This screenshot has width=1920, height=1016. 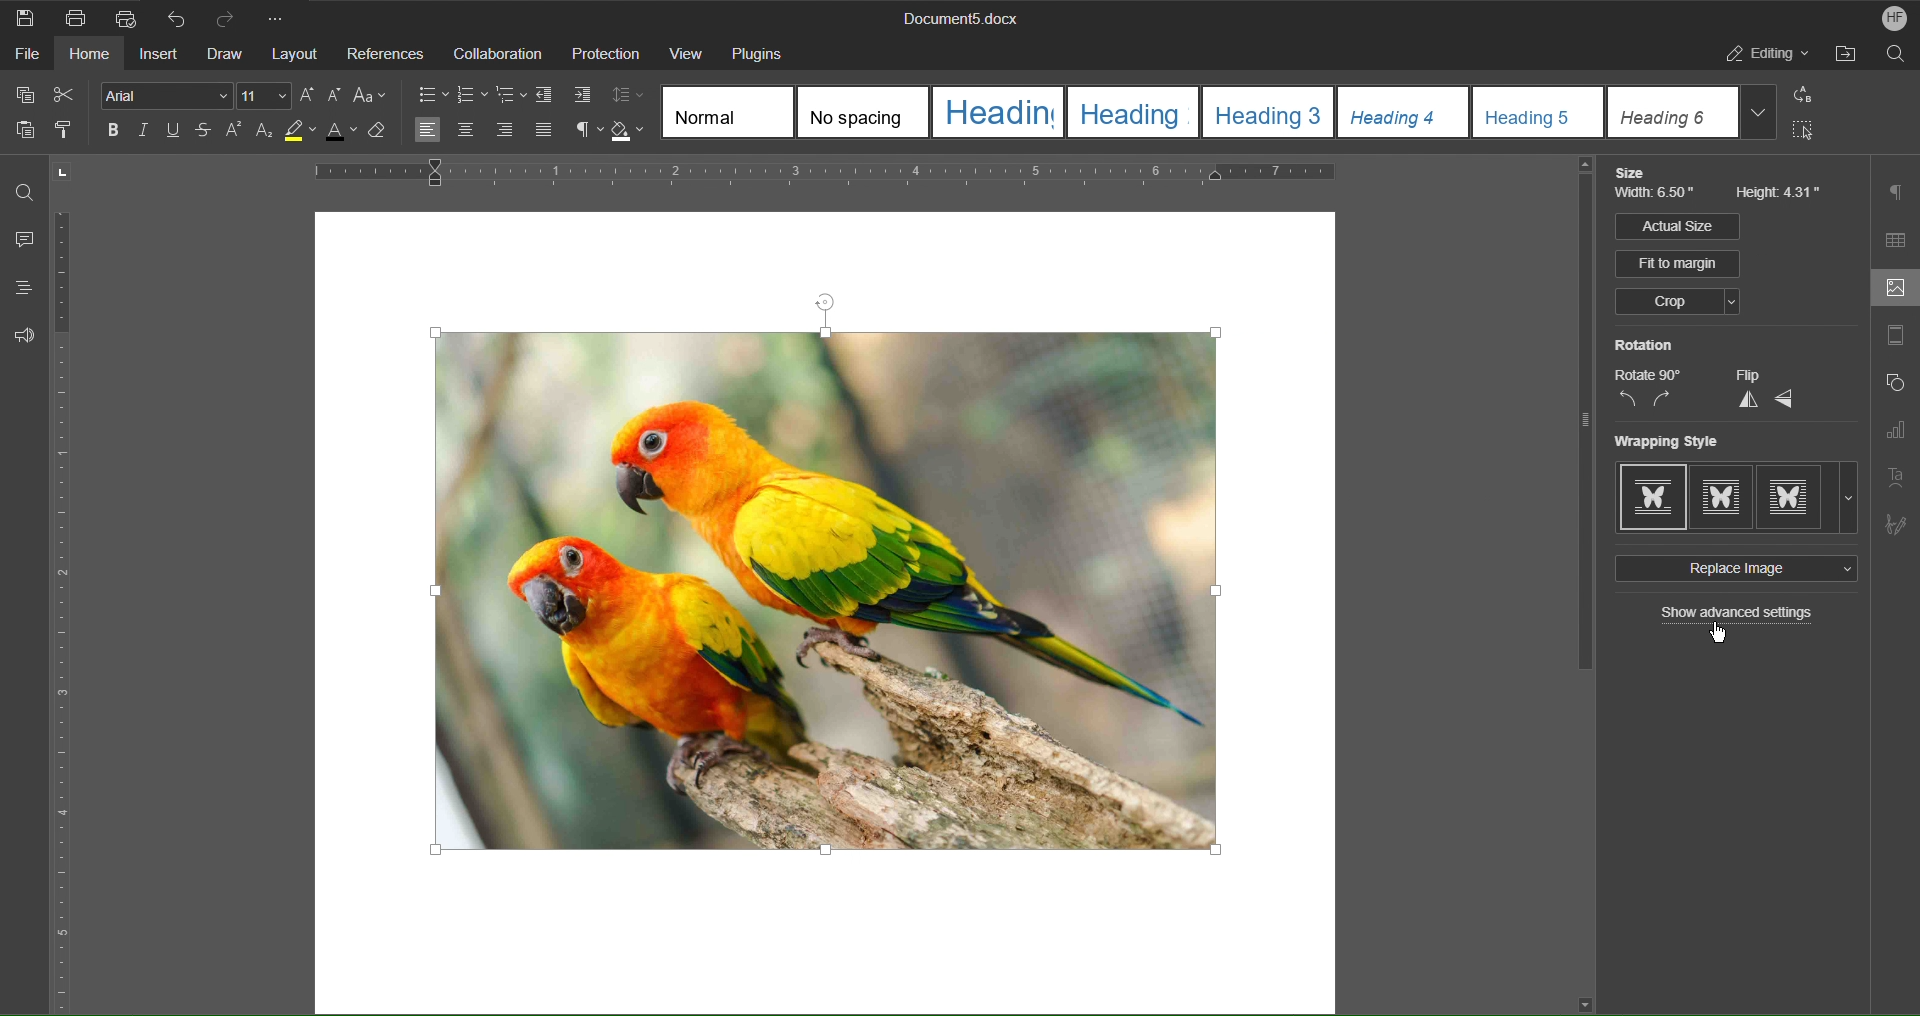 What do you see at coordinates (1745, 400) in the screenshot?
I see `Vertical Flip` at bounding box center [1745, 400].